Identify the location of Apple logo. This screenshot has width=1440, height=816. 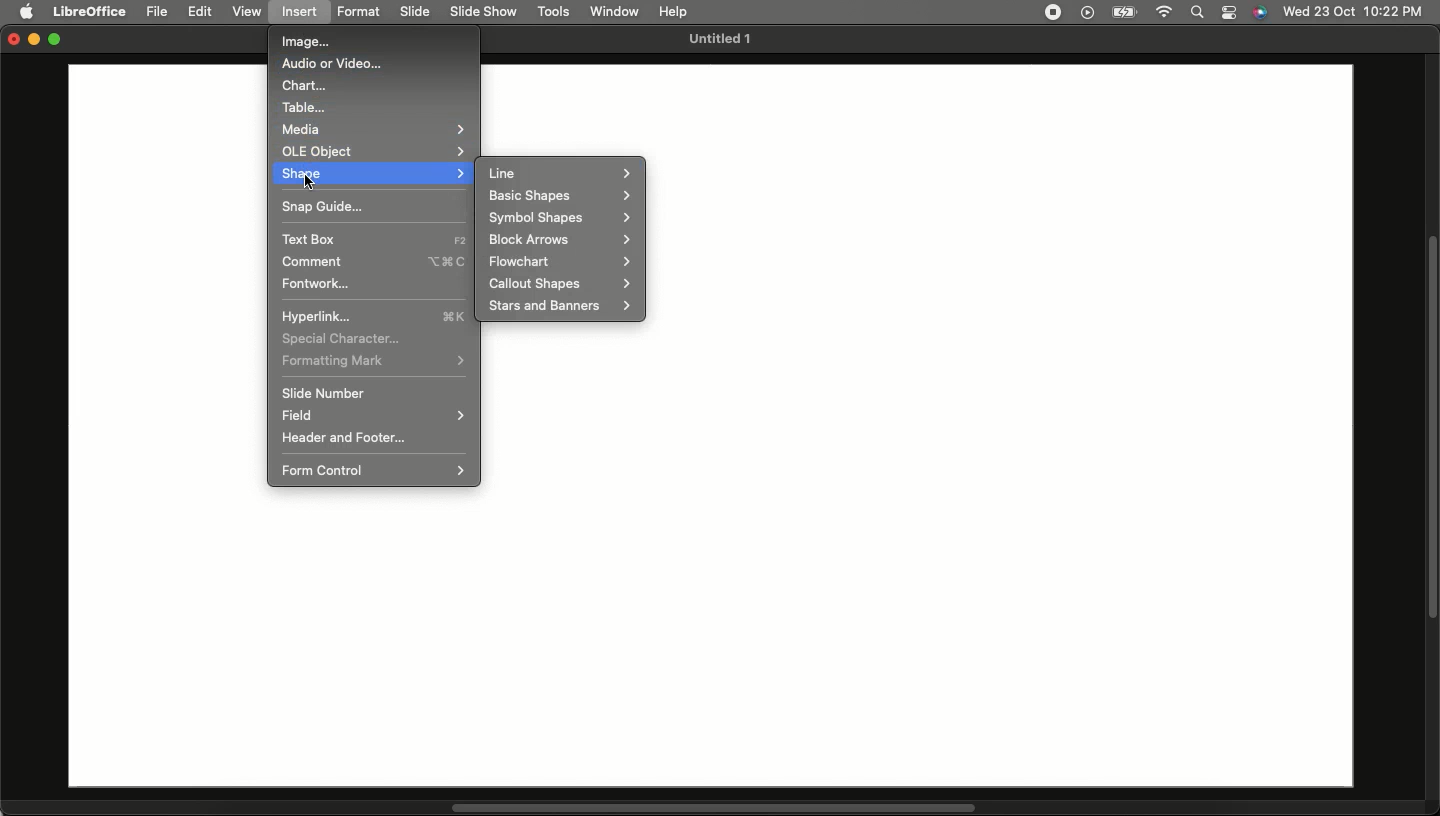
(29, 13).